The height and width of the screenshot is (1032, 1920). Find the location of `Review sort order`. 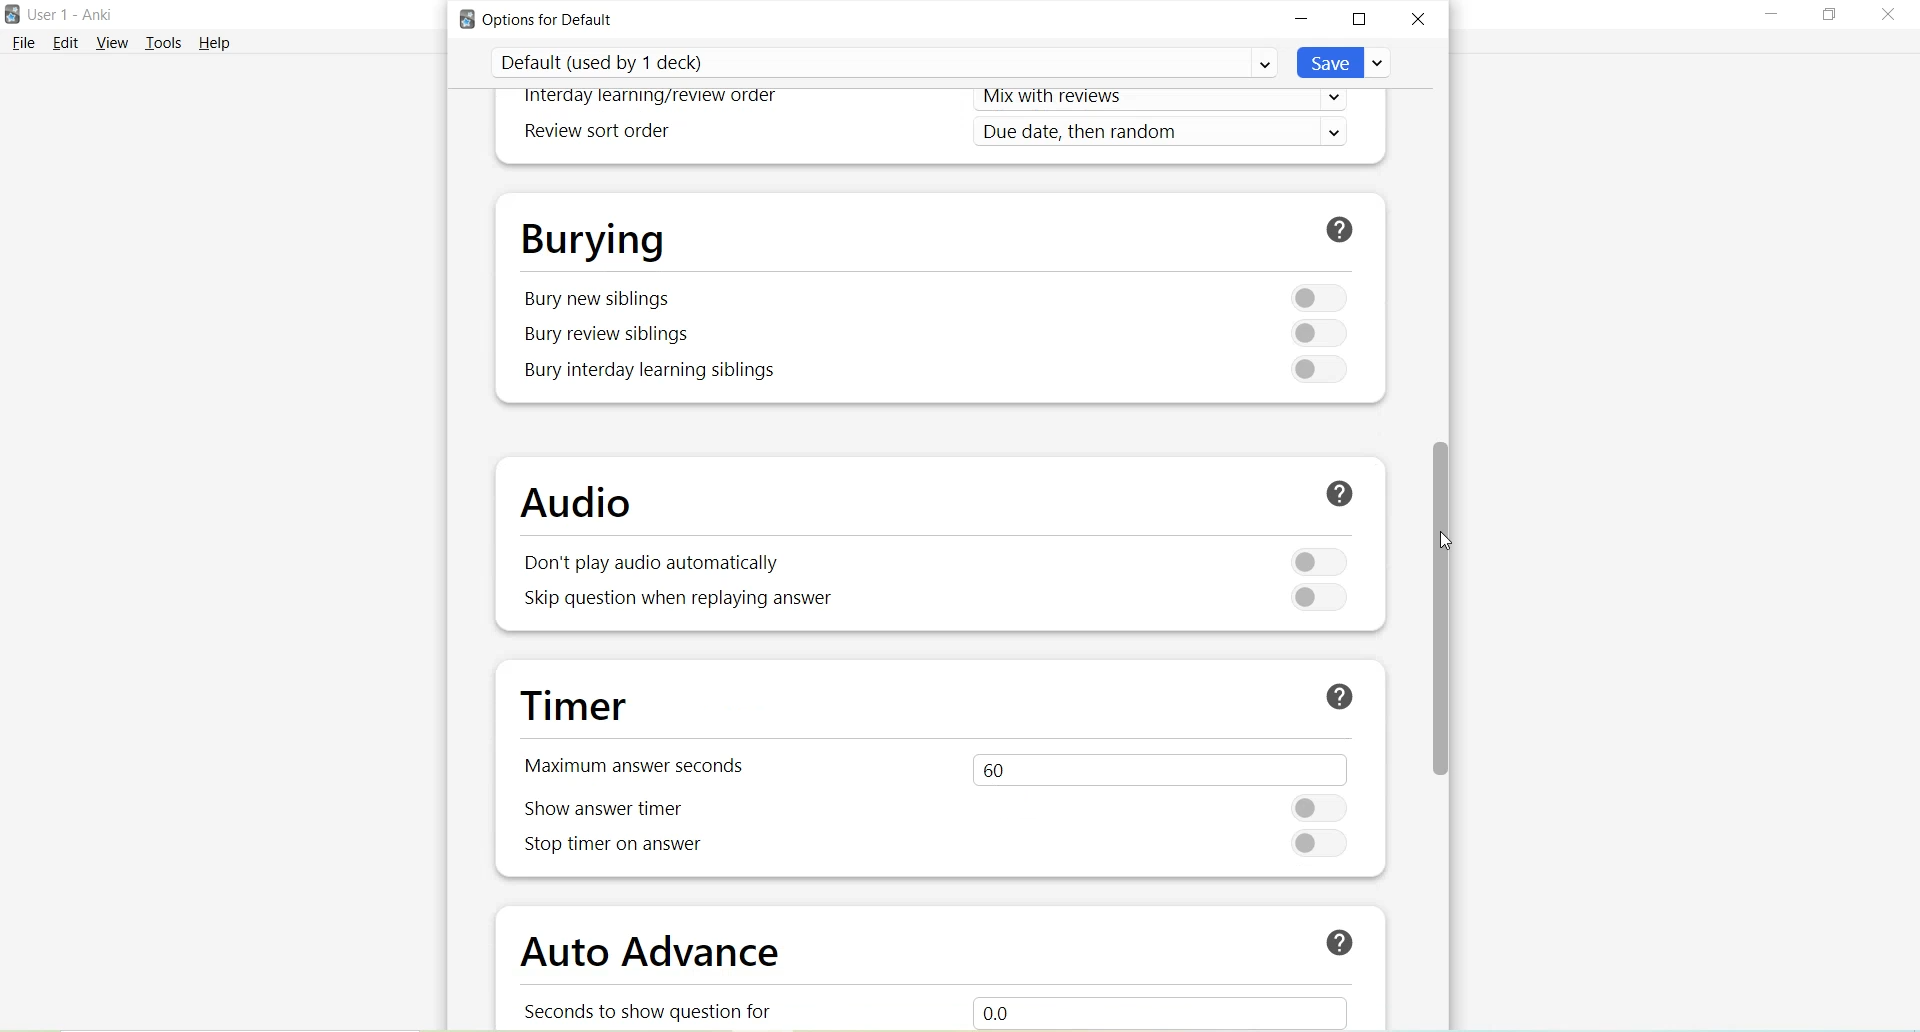

Review sort order is located at coordinates (594, 132).